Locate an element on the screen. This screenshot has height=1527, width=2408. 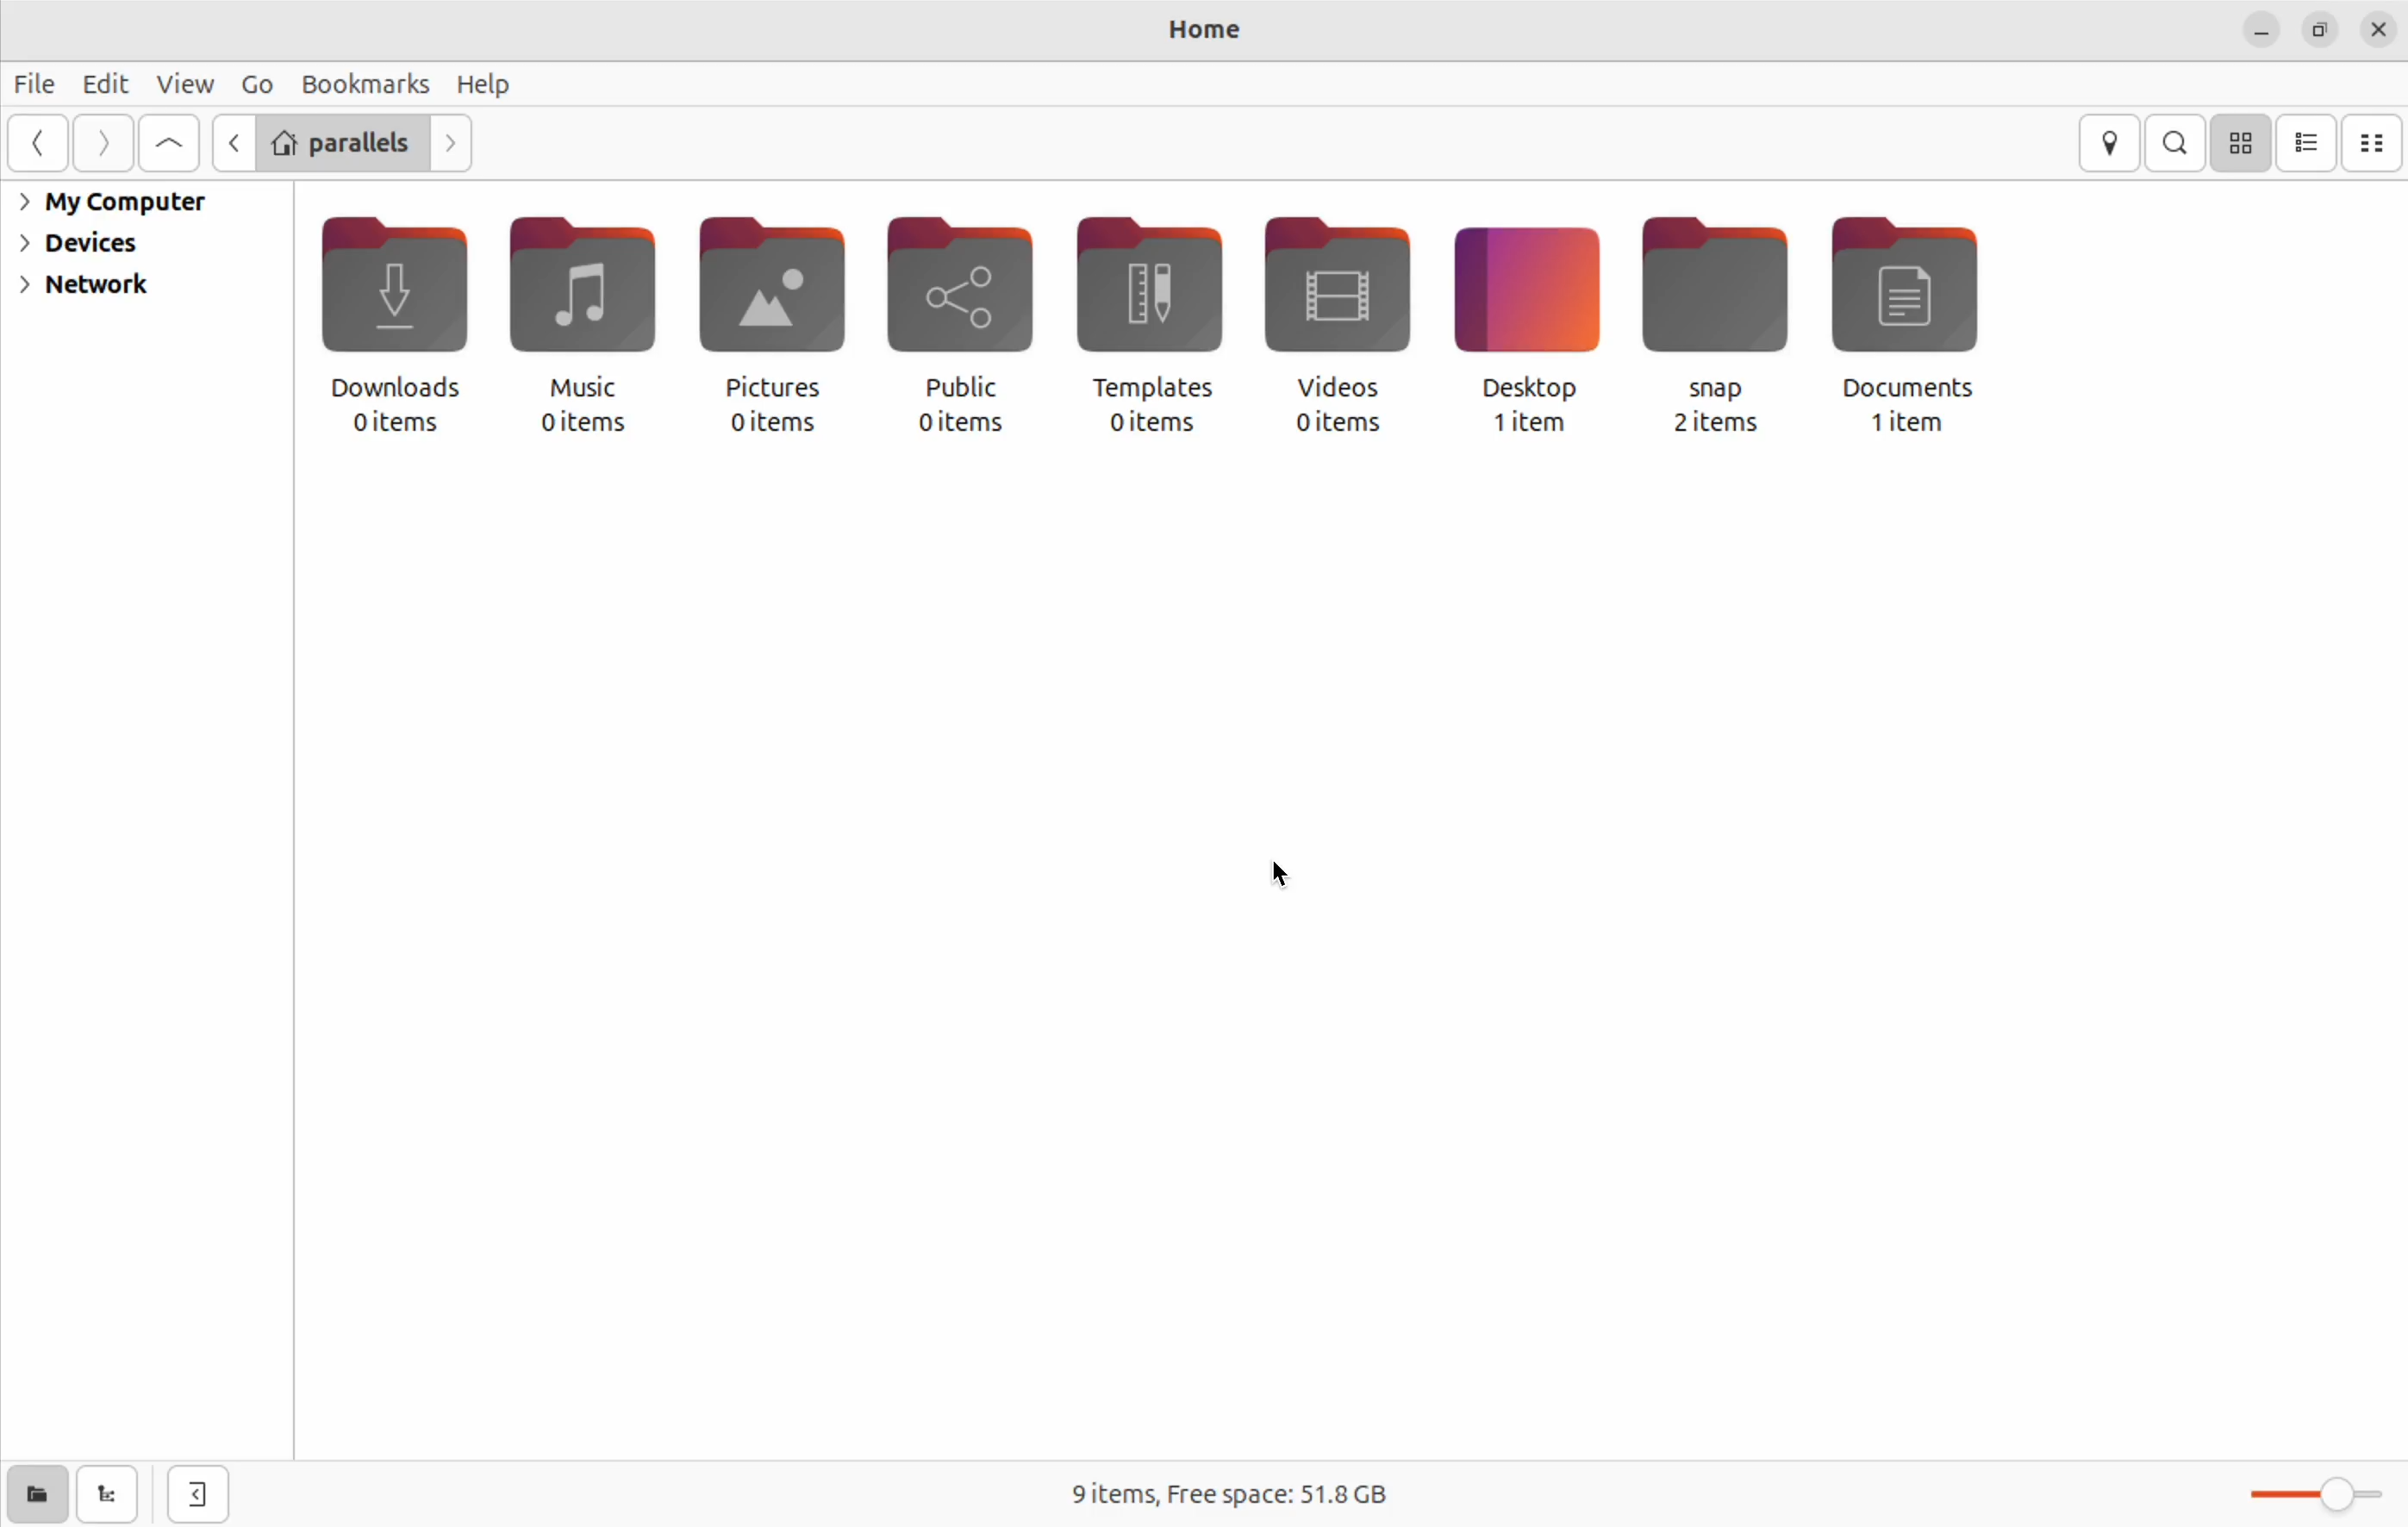
search is located at coordinates (2177, 142).